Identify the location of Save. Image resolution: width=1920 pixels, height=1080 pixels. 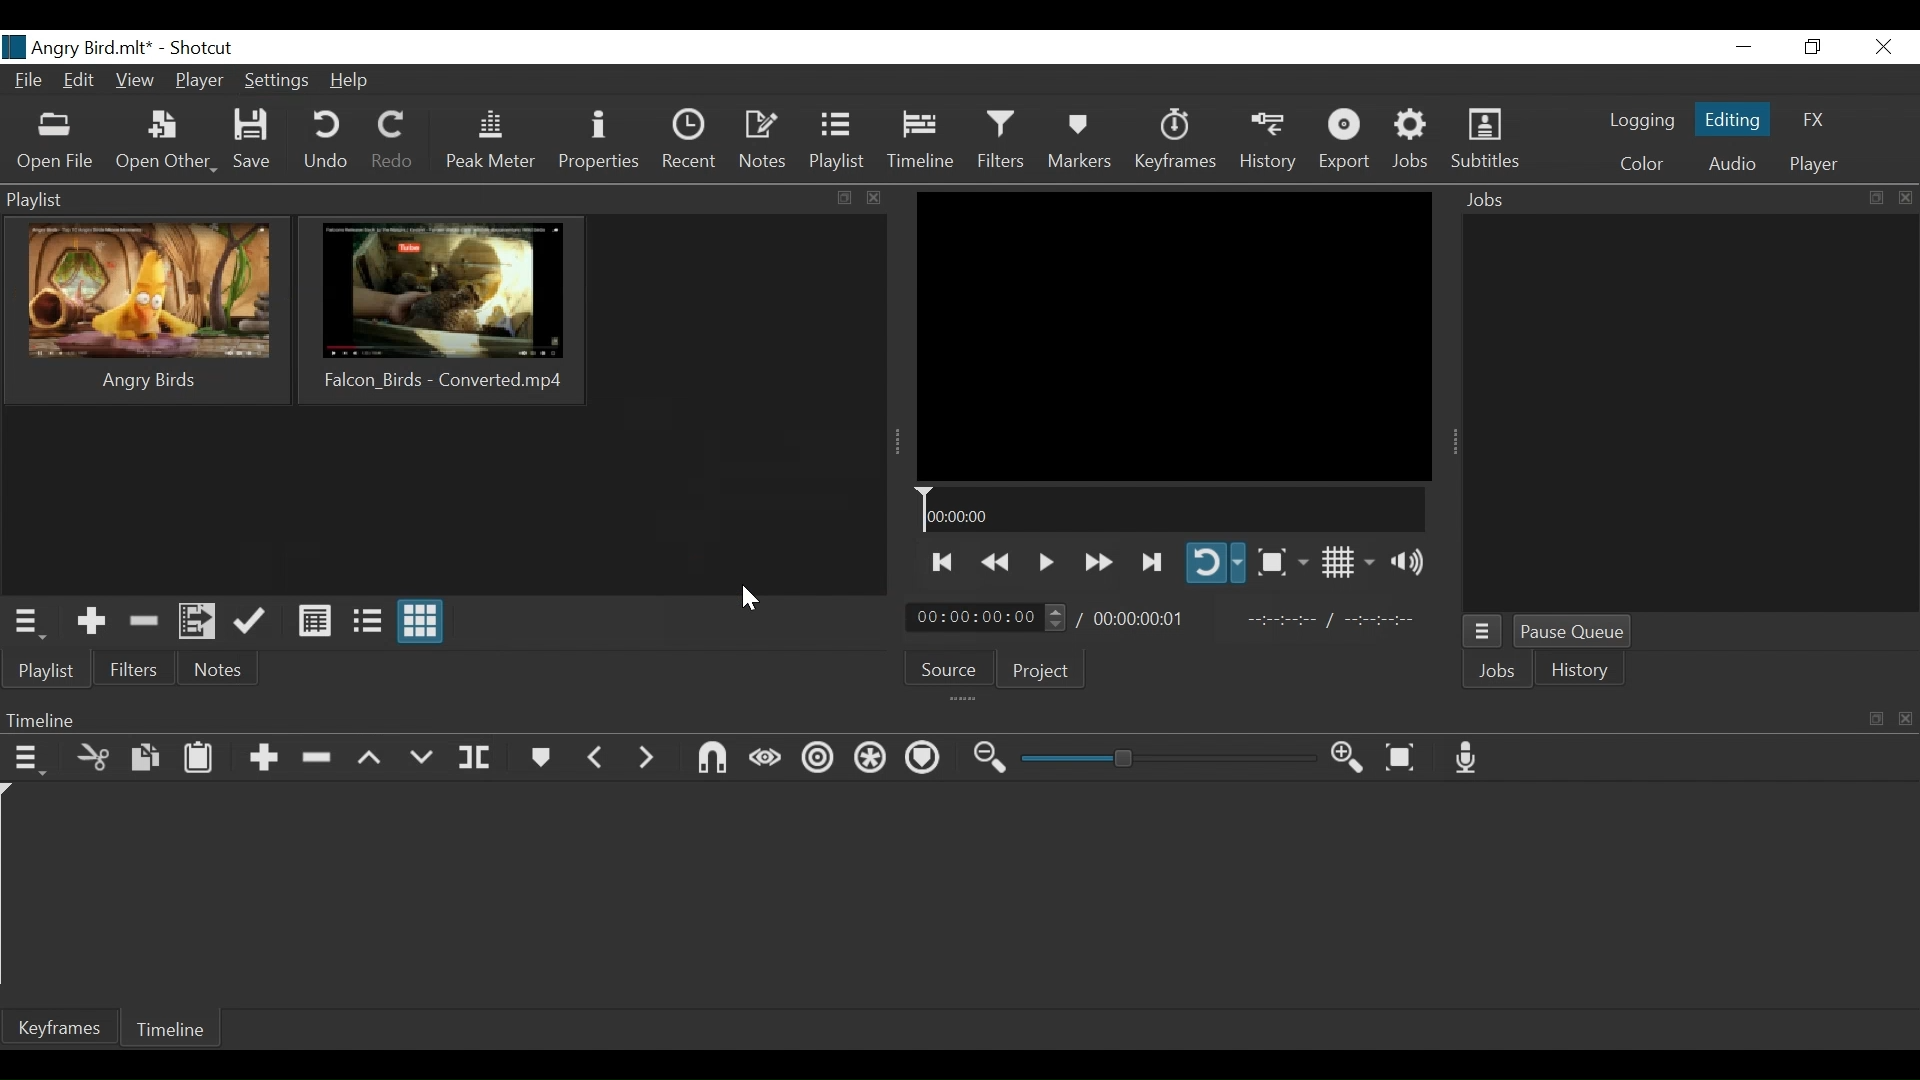
(254, 142).